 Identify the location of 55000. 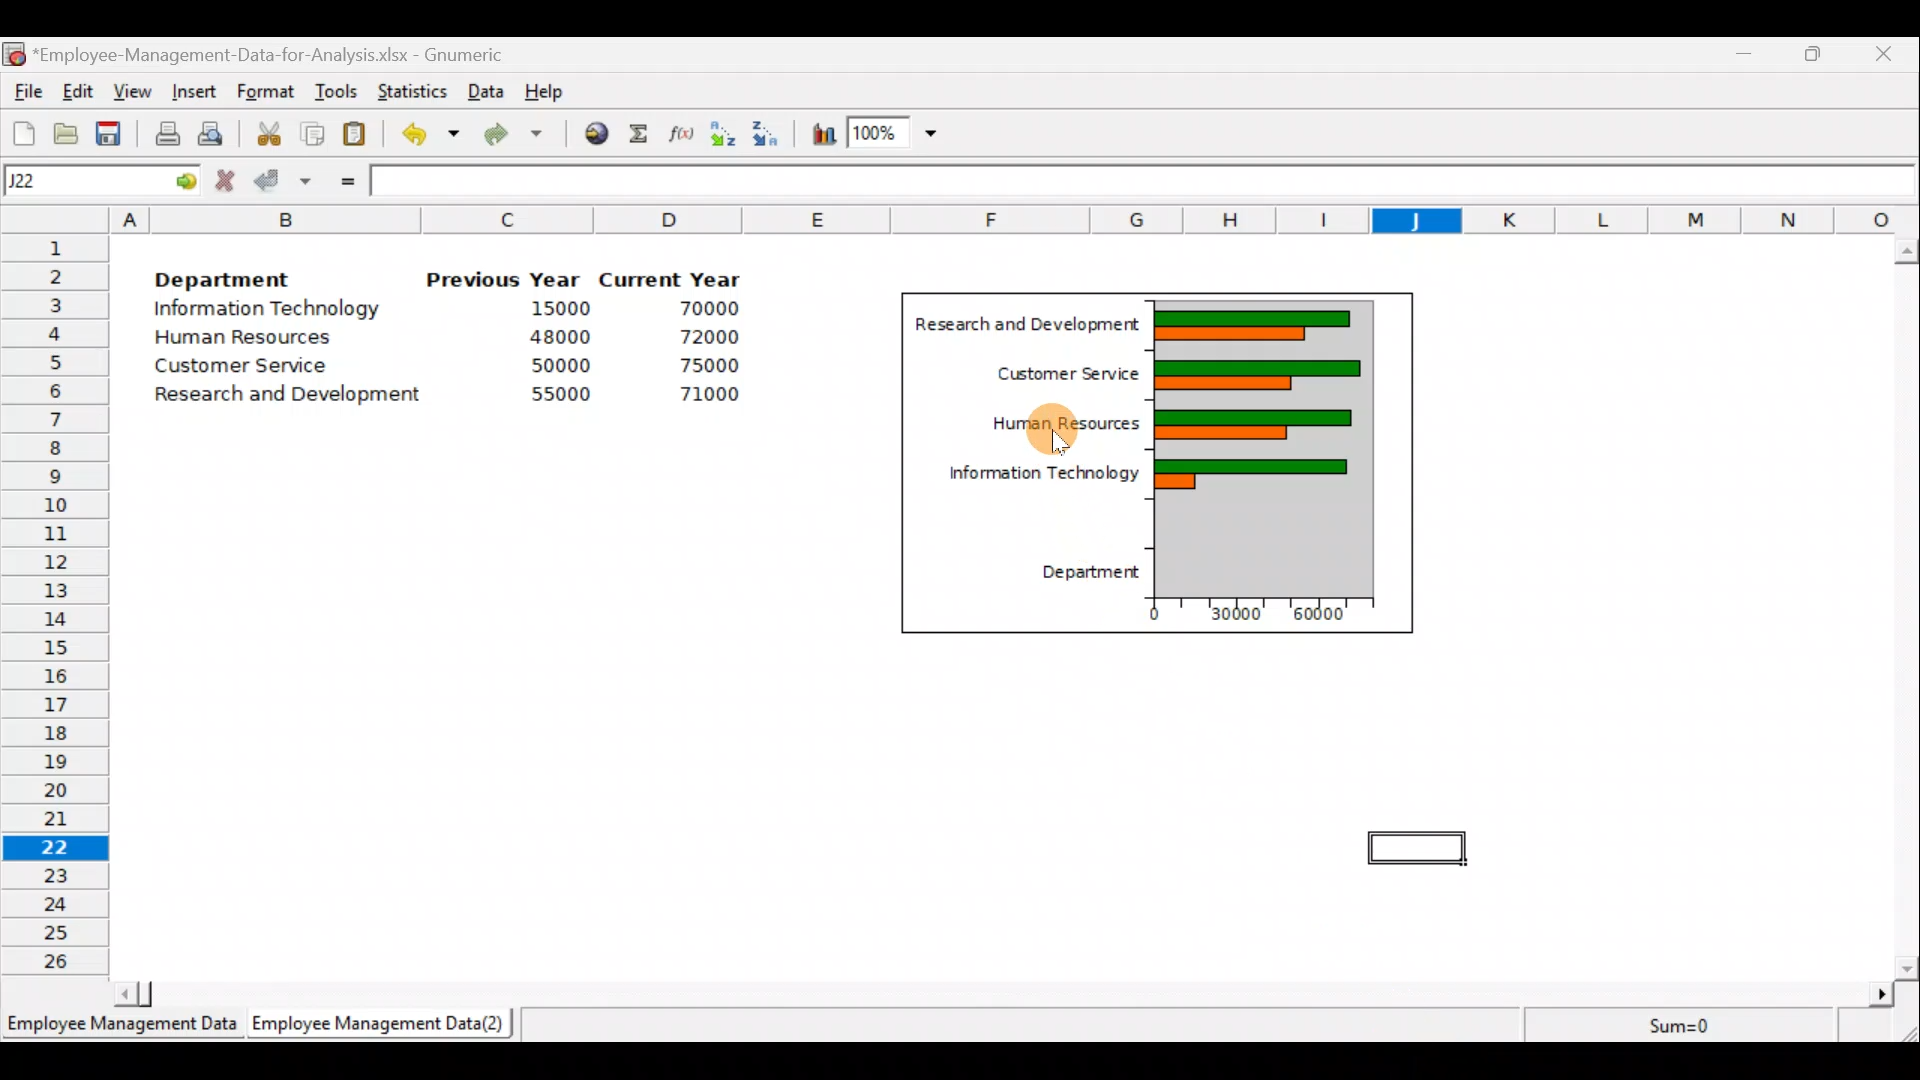
(558, 396).